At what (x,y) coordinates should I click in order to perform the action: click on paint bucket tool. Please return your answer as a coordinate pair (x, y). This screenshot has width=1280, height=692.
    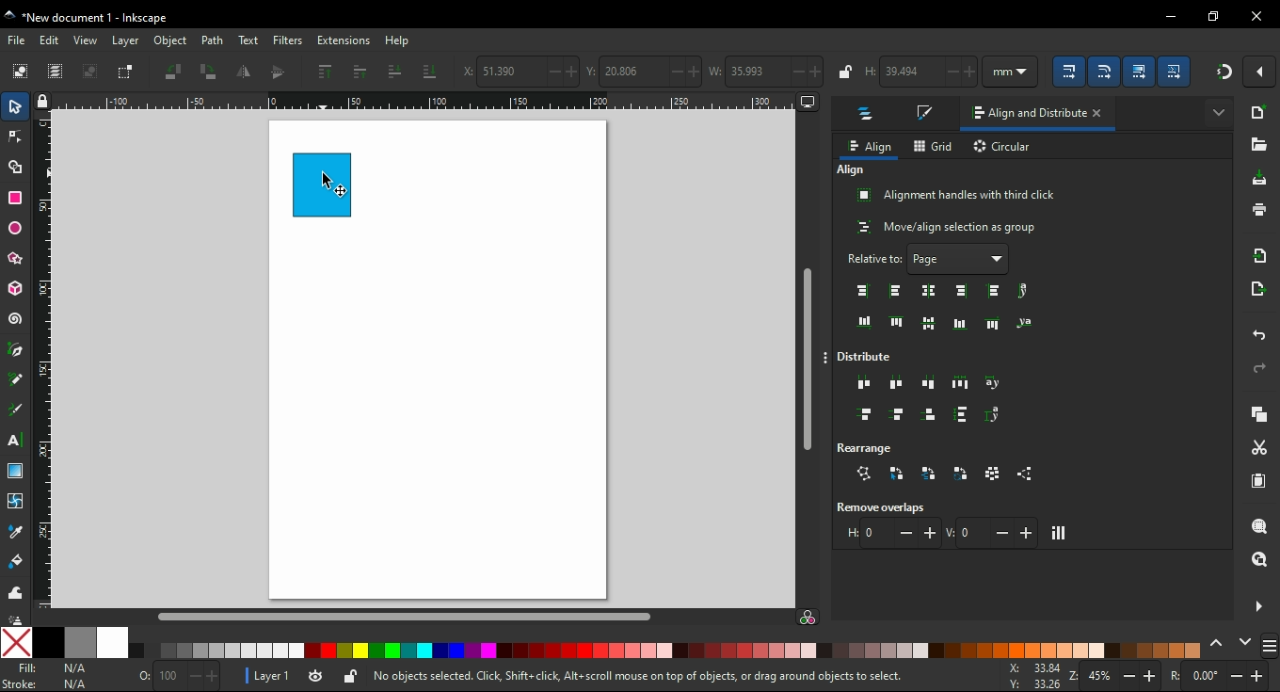
    Looking at the image, I should click on (16, 560).